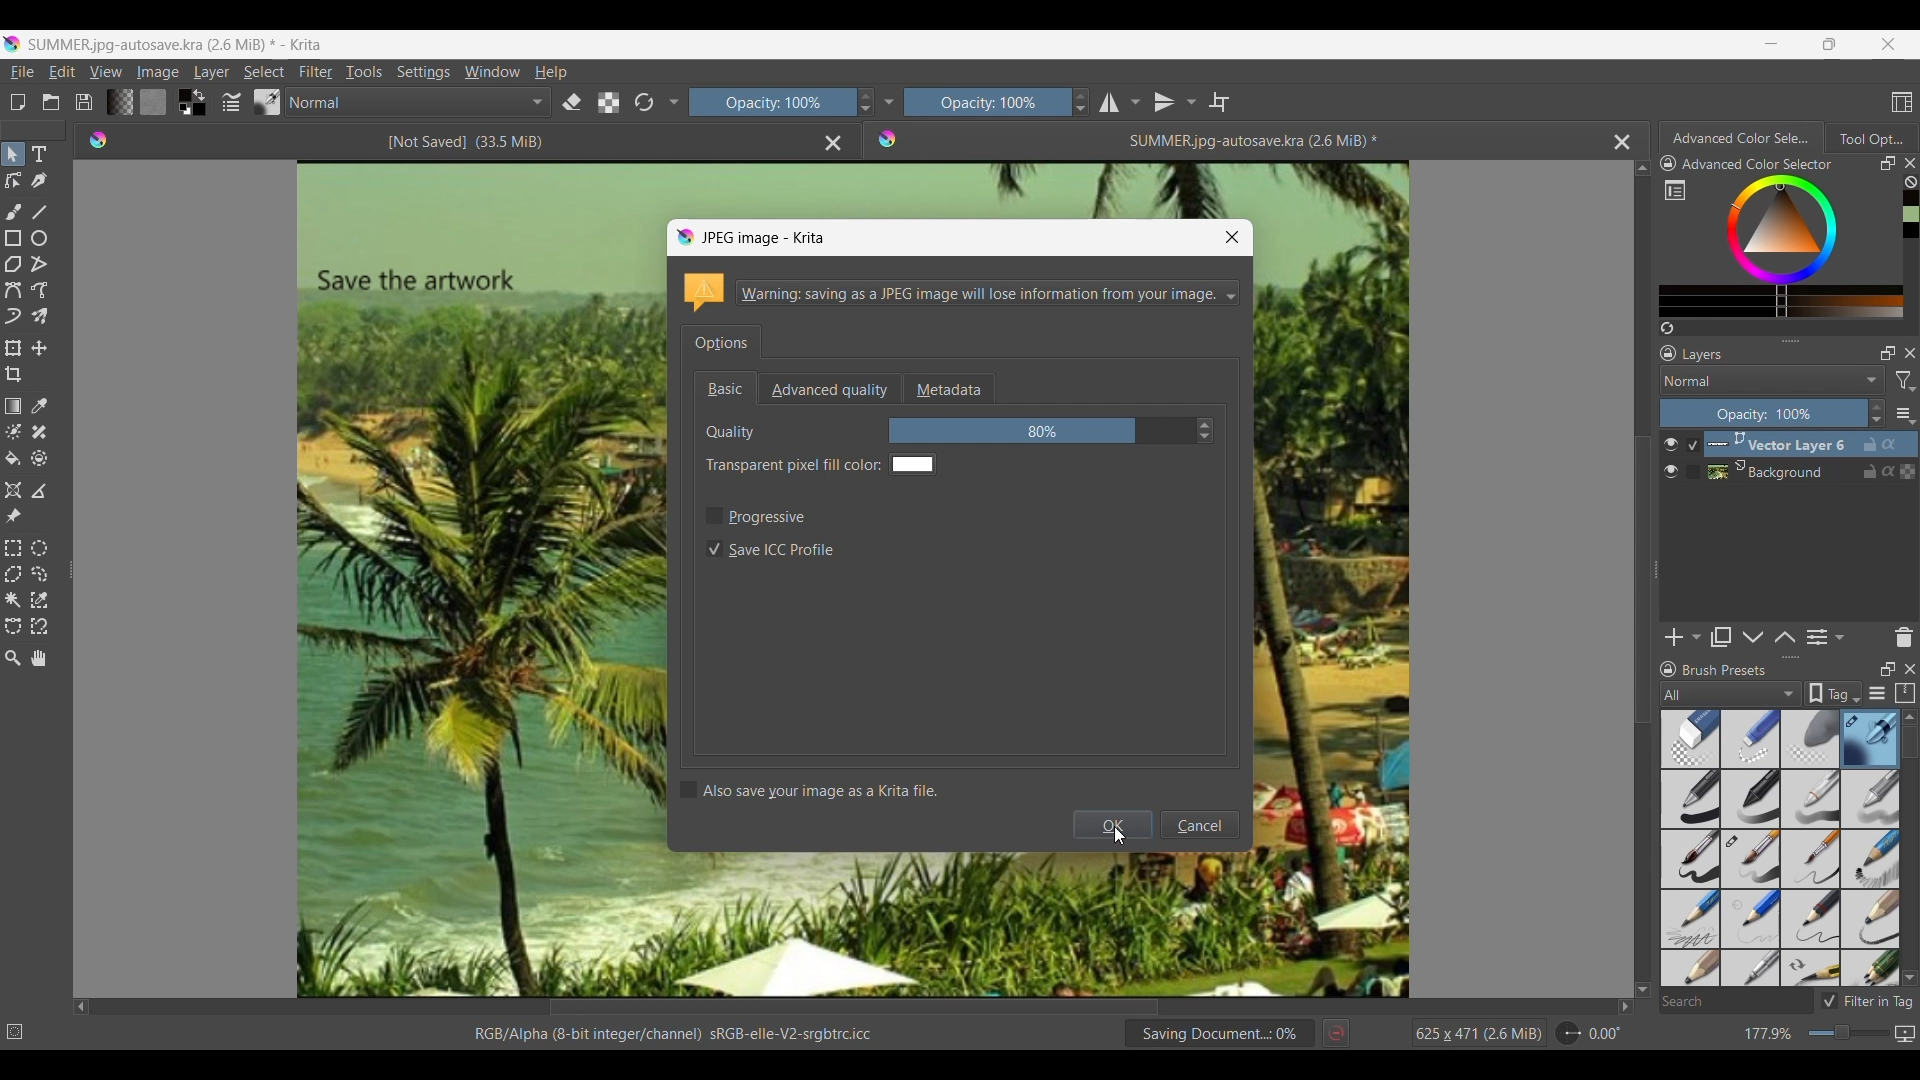 The image size is (1920, 1080). What do you see at coordinates (41, 491) in the screenshot?
I see `Measure distance between two points` at bounding box center [41, 491].